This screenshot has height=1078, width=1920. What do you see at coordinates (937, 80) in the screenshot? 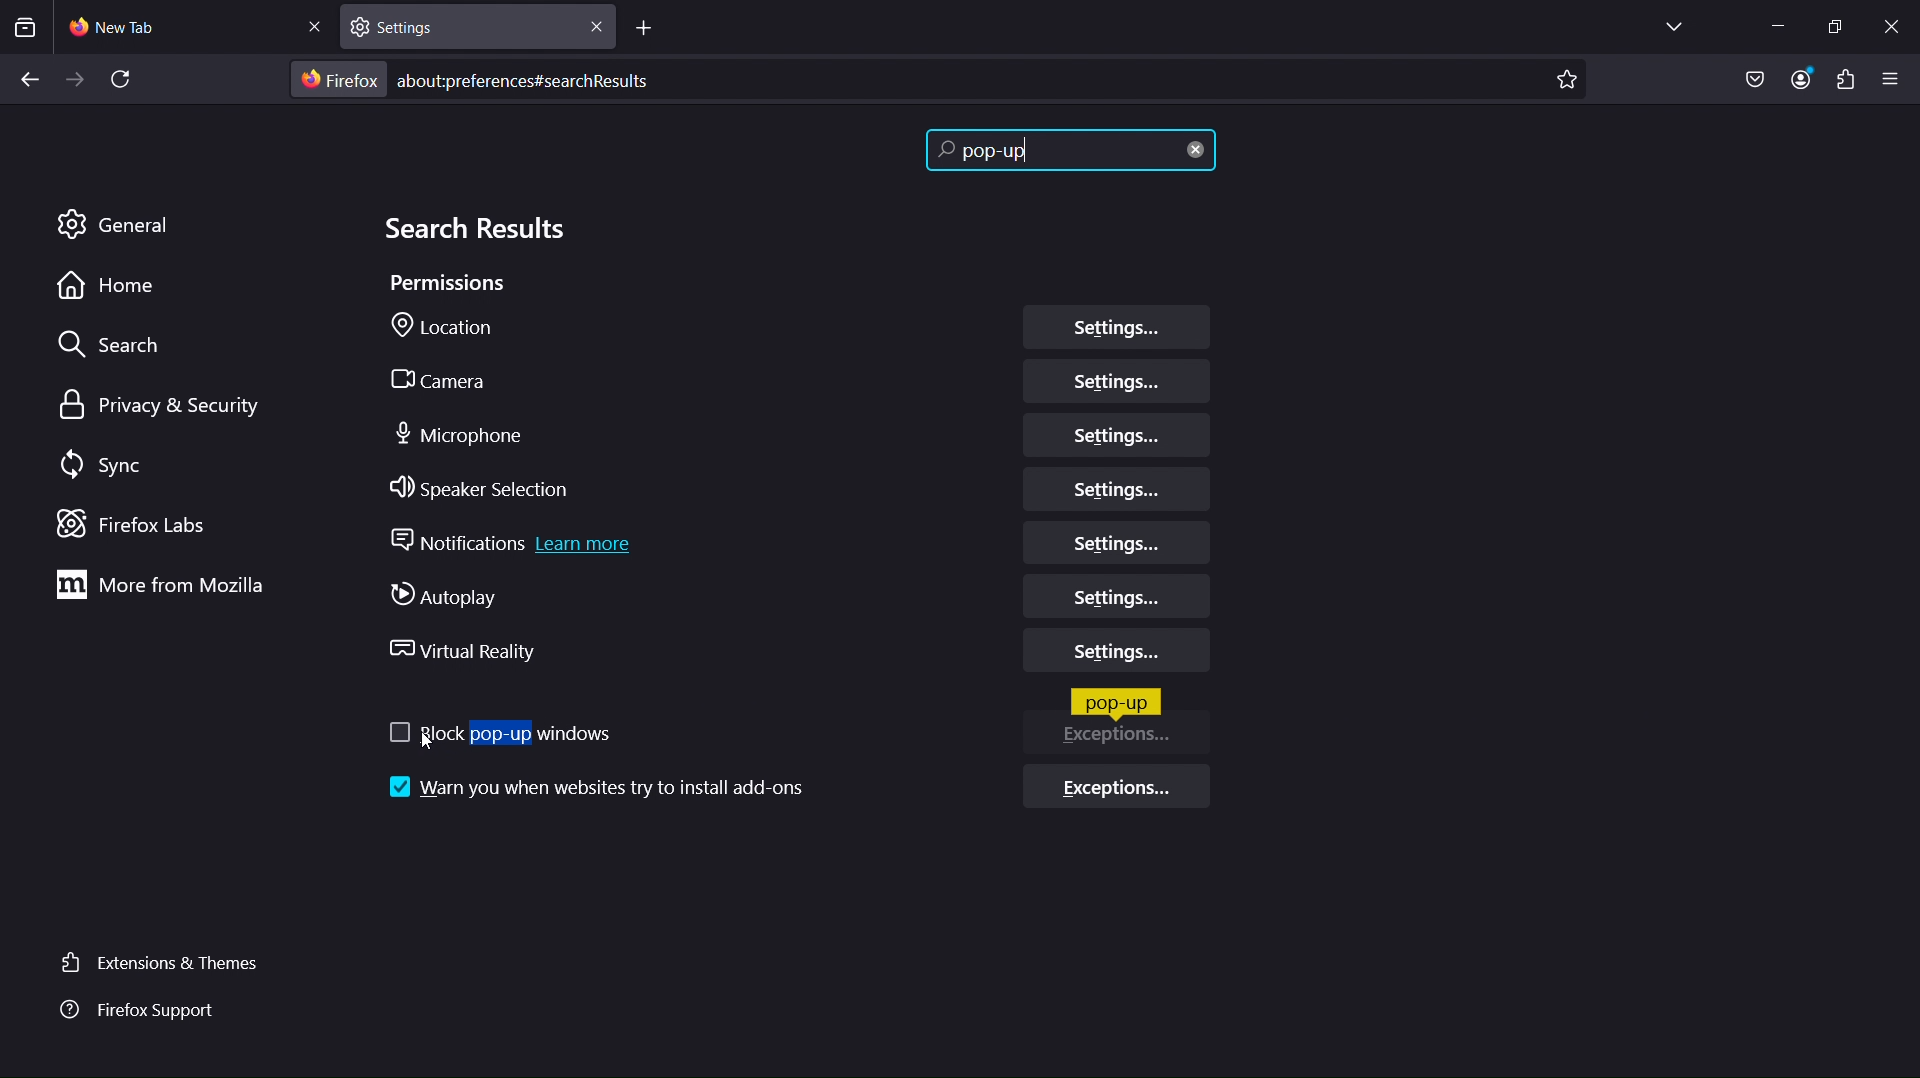
I see `aboutpreferences` at bounding box center [937, 80].